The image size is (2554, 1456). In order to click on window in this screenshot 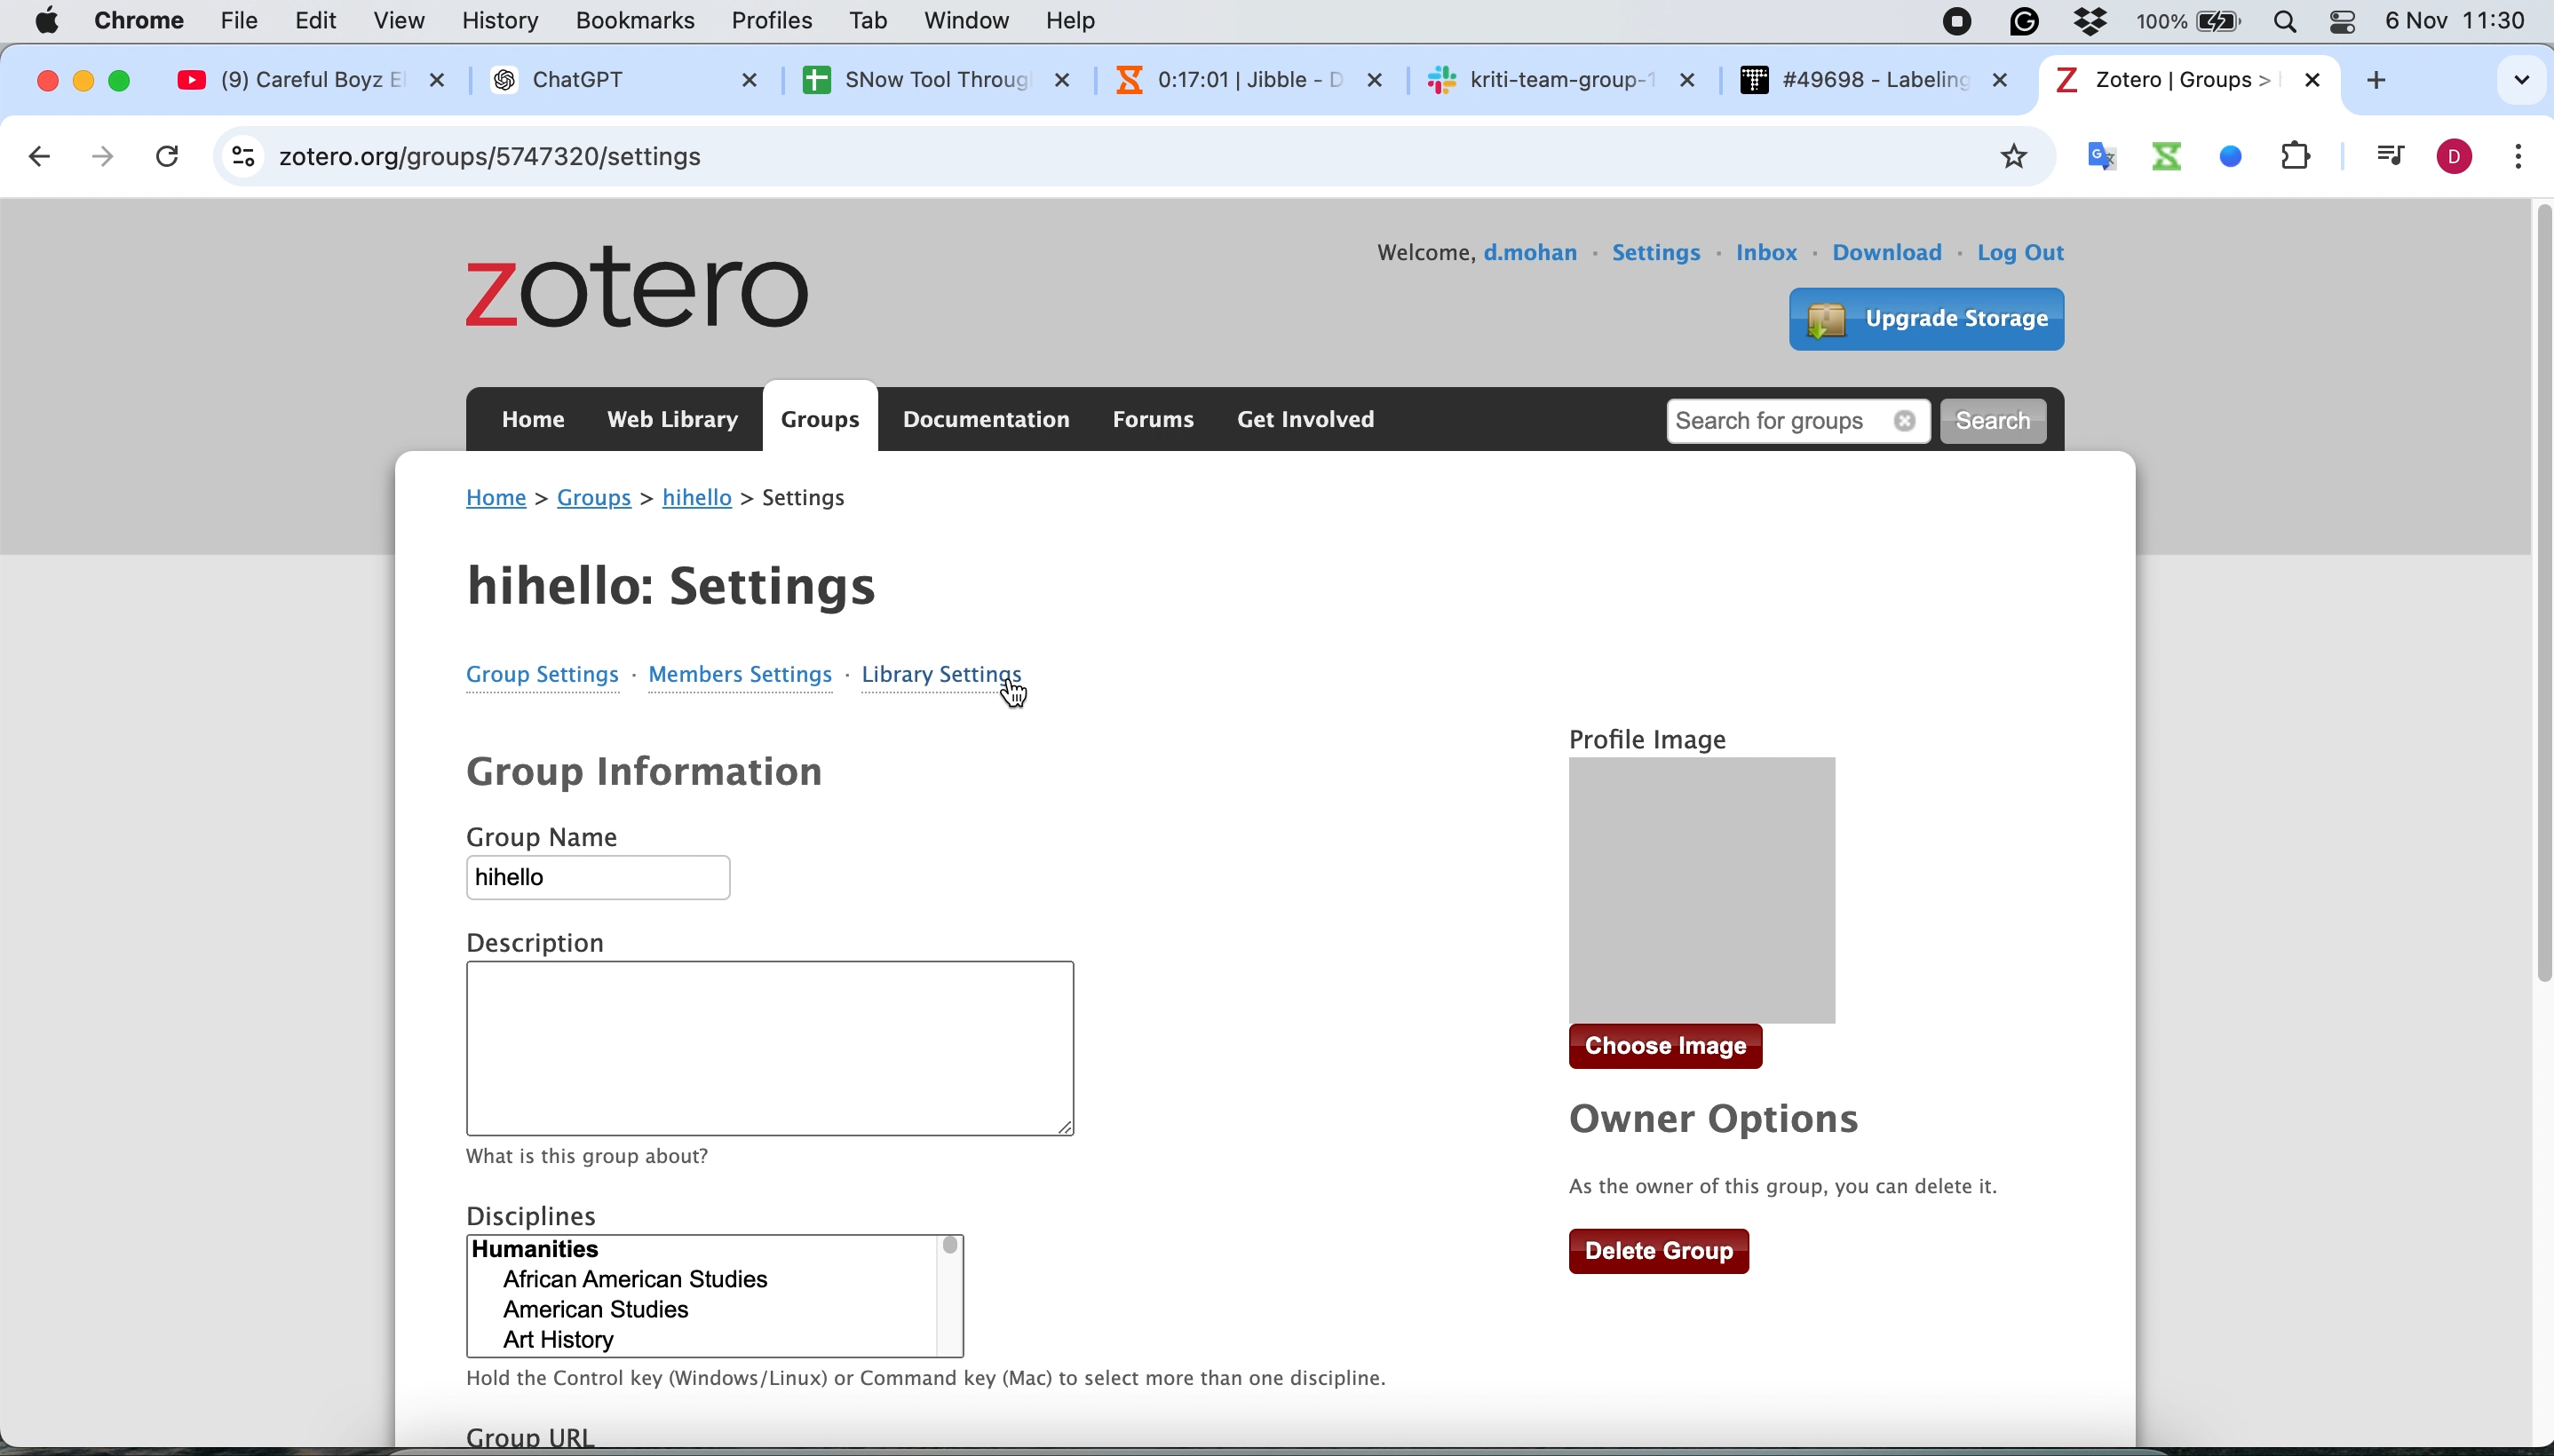, I will do `click(971, 22)`.